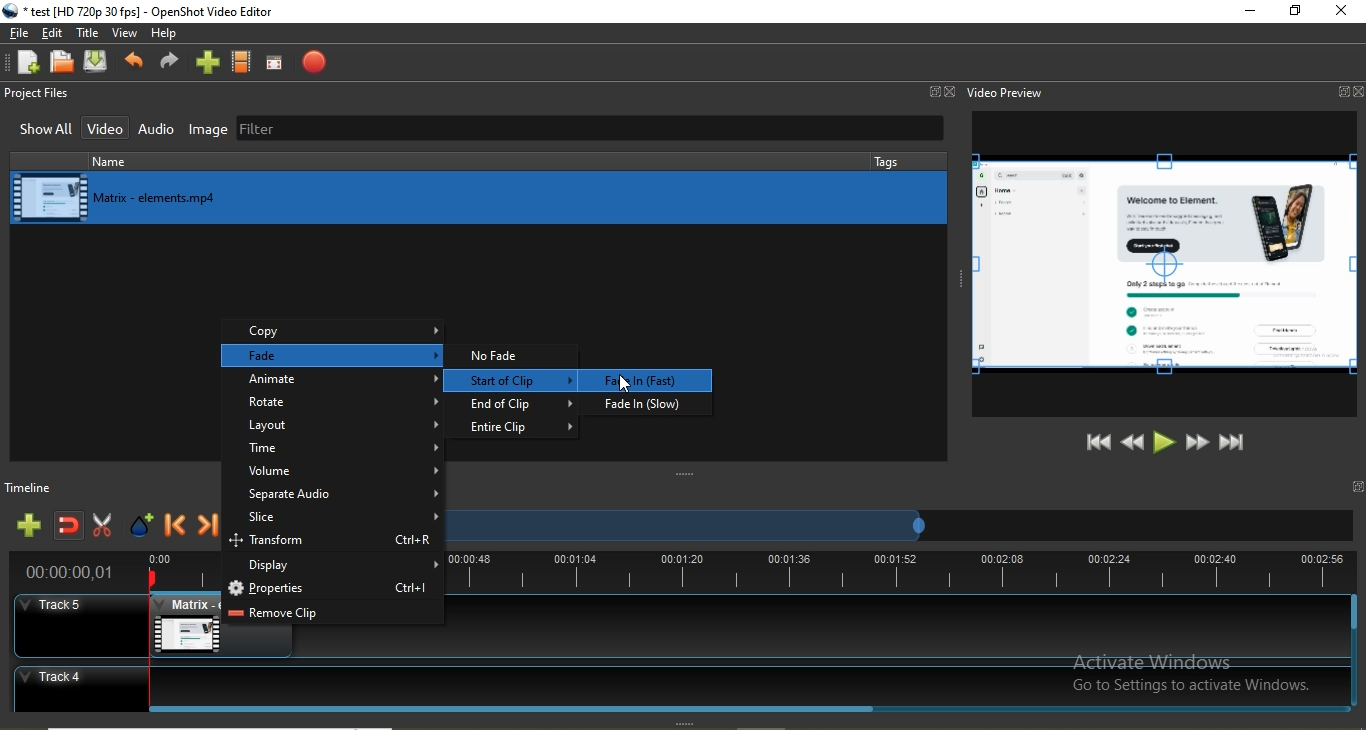  Describe the element at coordinates (333, 497) in the screenshot. I see `separate audio` at that location.